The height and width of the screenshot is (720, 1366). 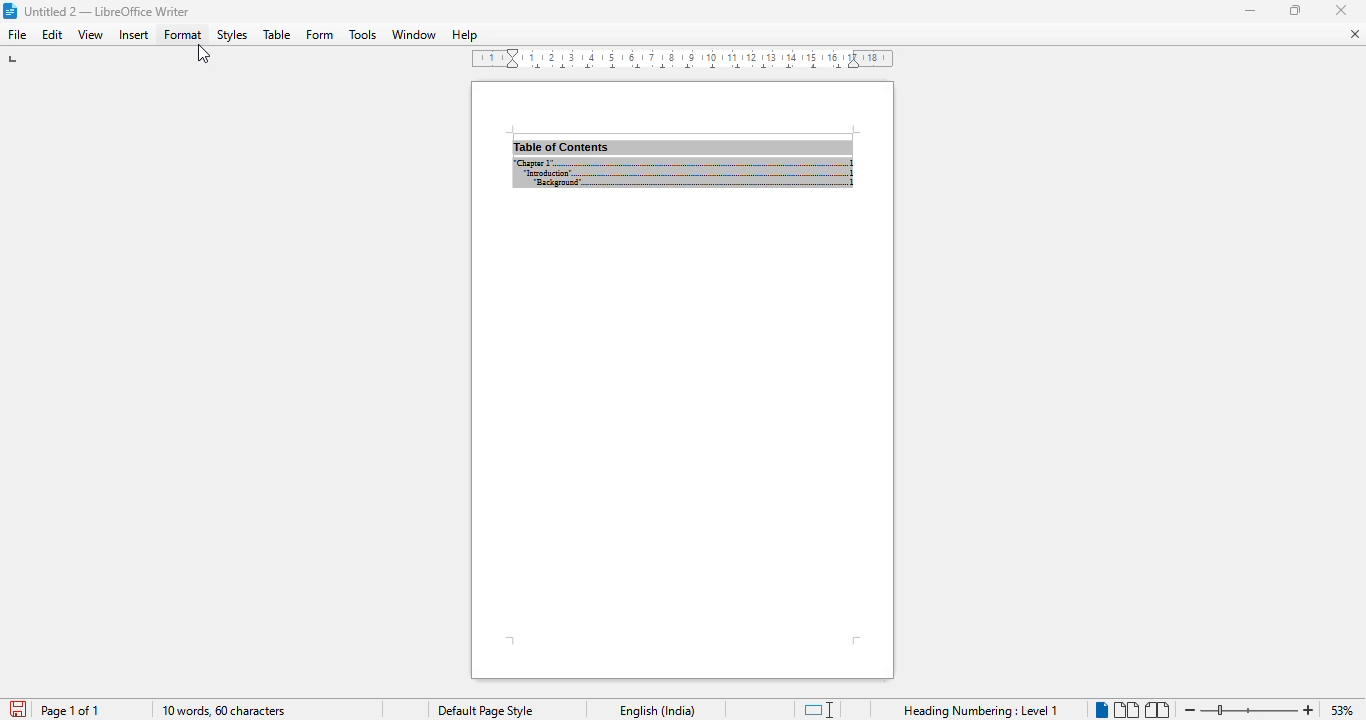 What do you see at coordinates (91, 35) in the screenshot?
I see `view` at bounding box center [91, 35].